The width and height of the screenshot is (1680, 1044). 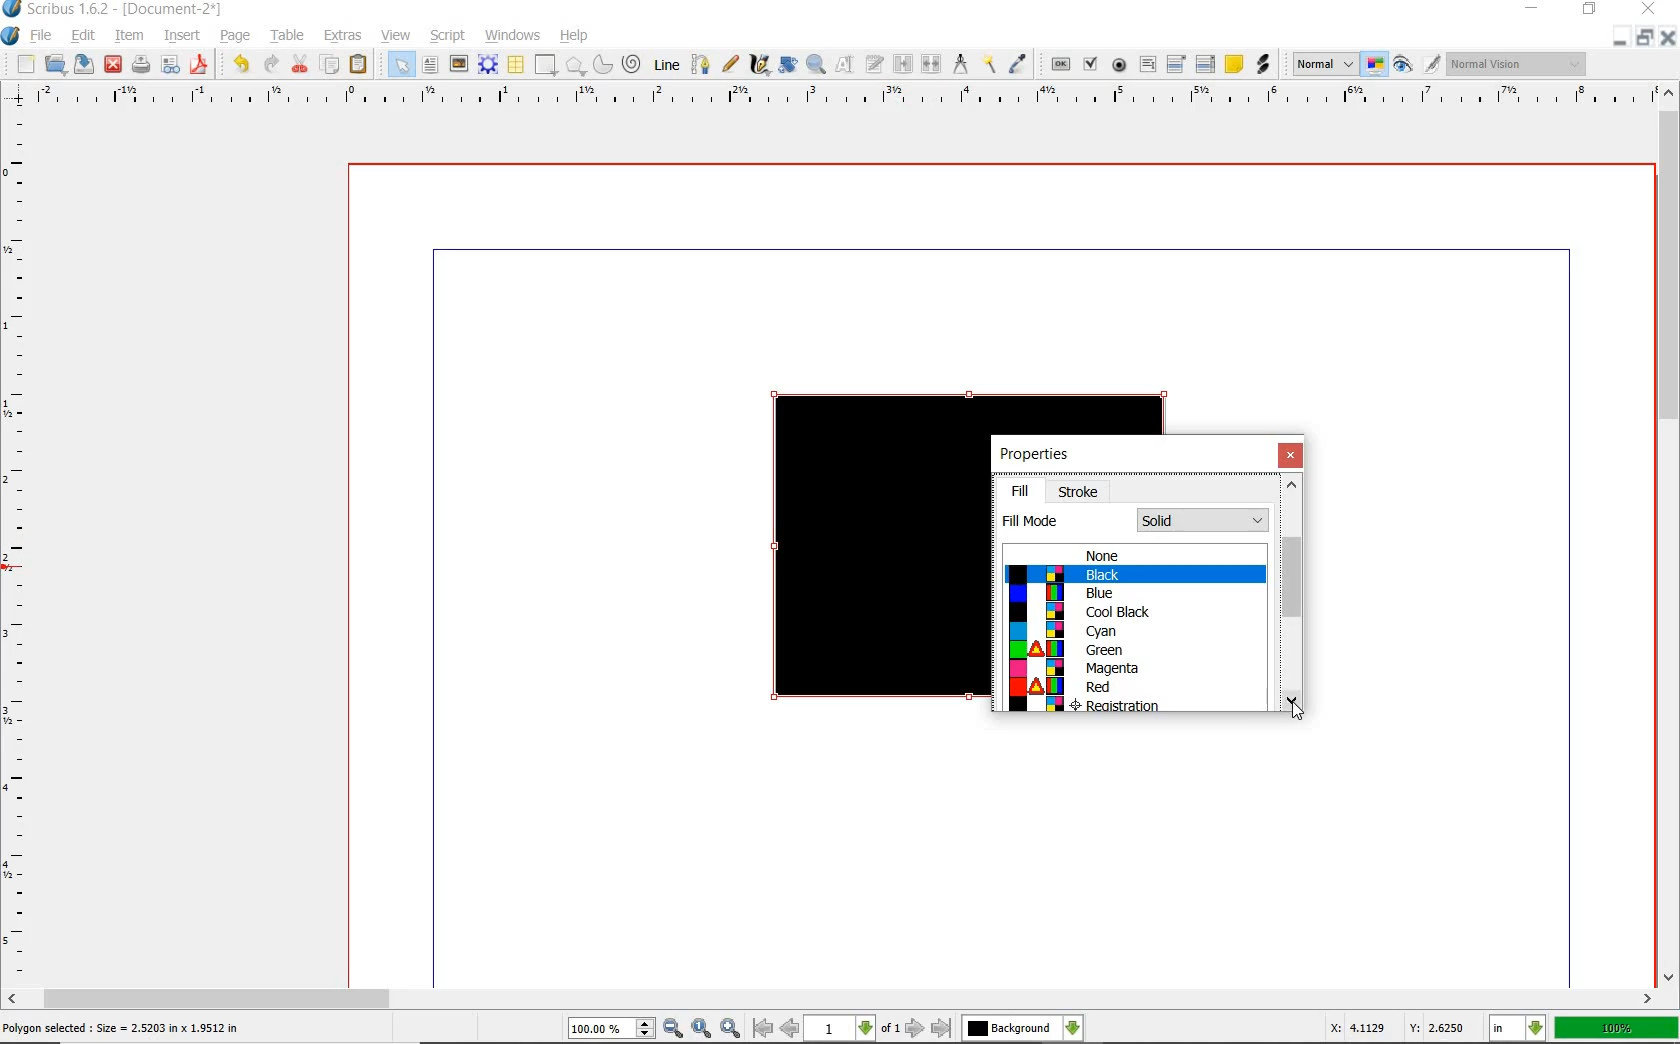 What do you see at coordinates (1293, 594) in the screenshot?
I see `scrollbar` at bounding box center [1293, 594].